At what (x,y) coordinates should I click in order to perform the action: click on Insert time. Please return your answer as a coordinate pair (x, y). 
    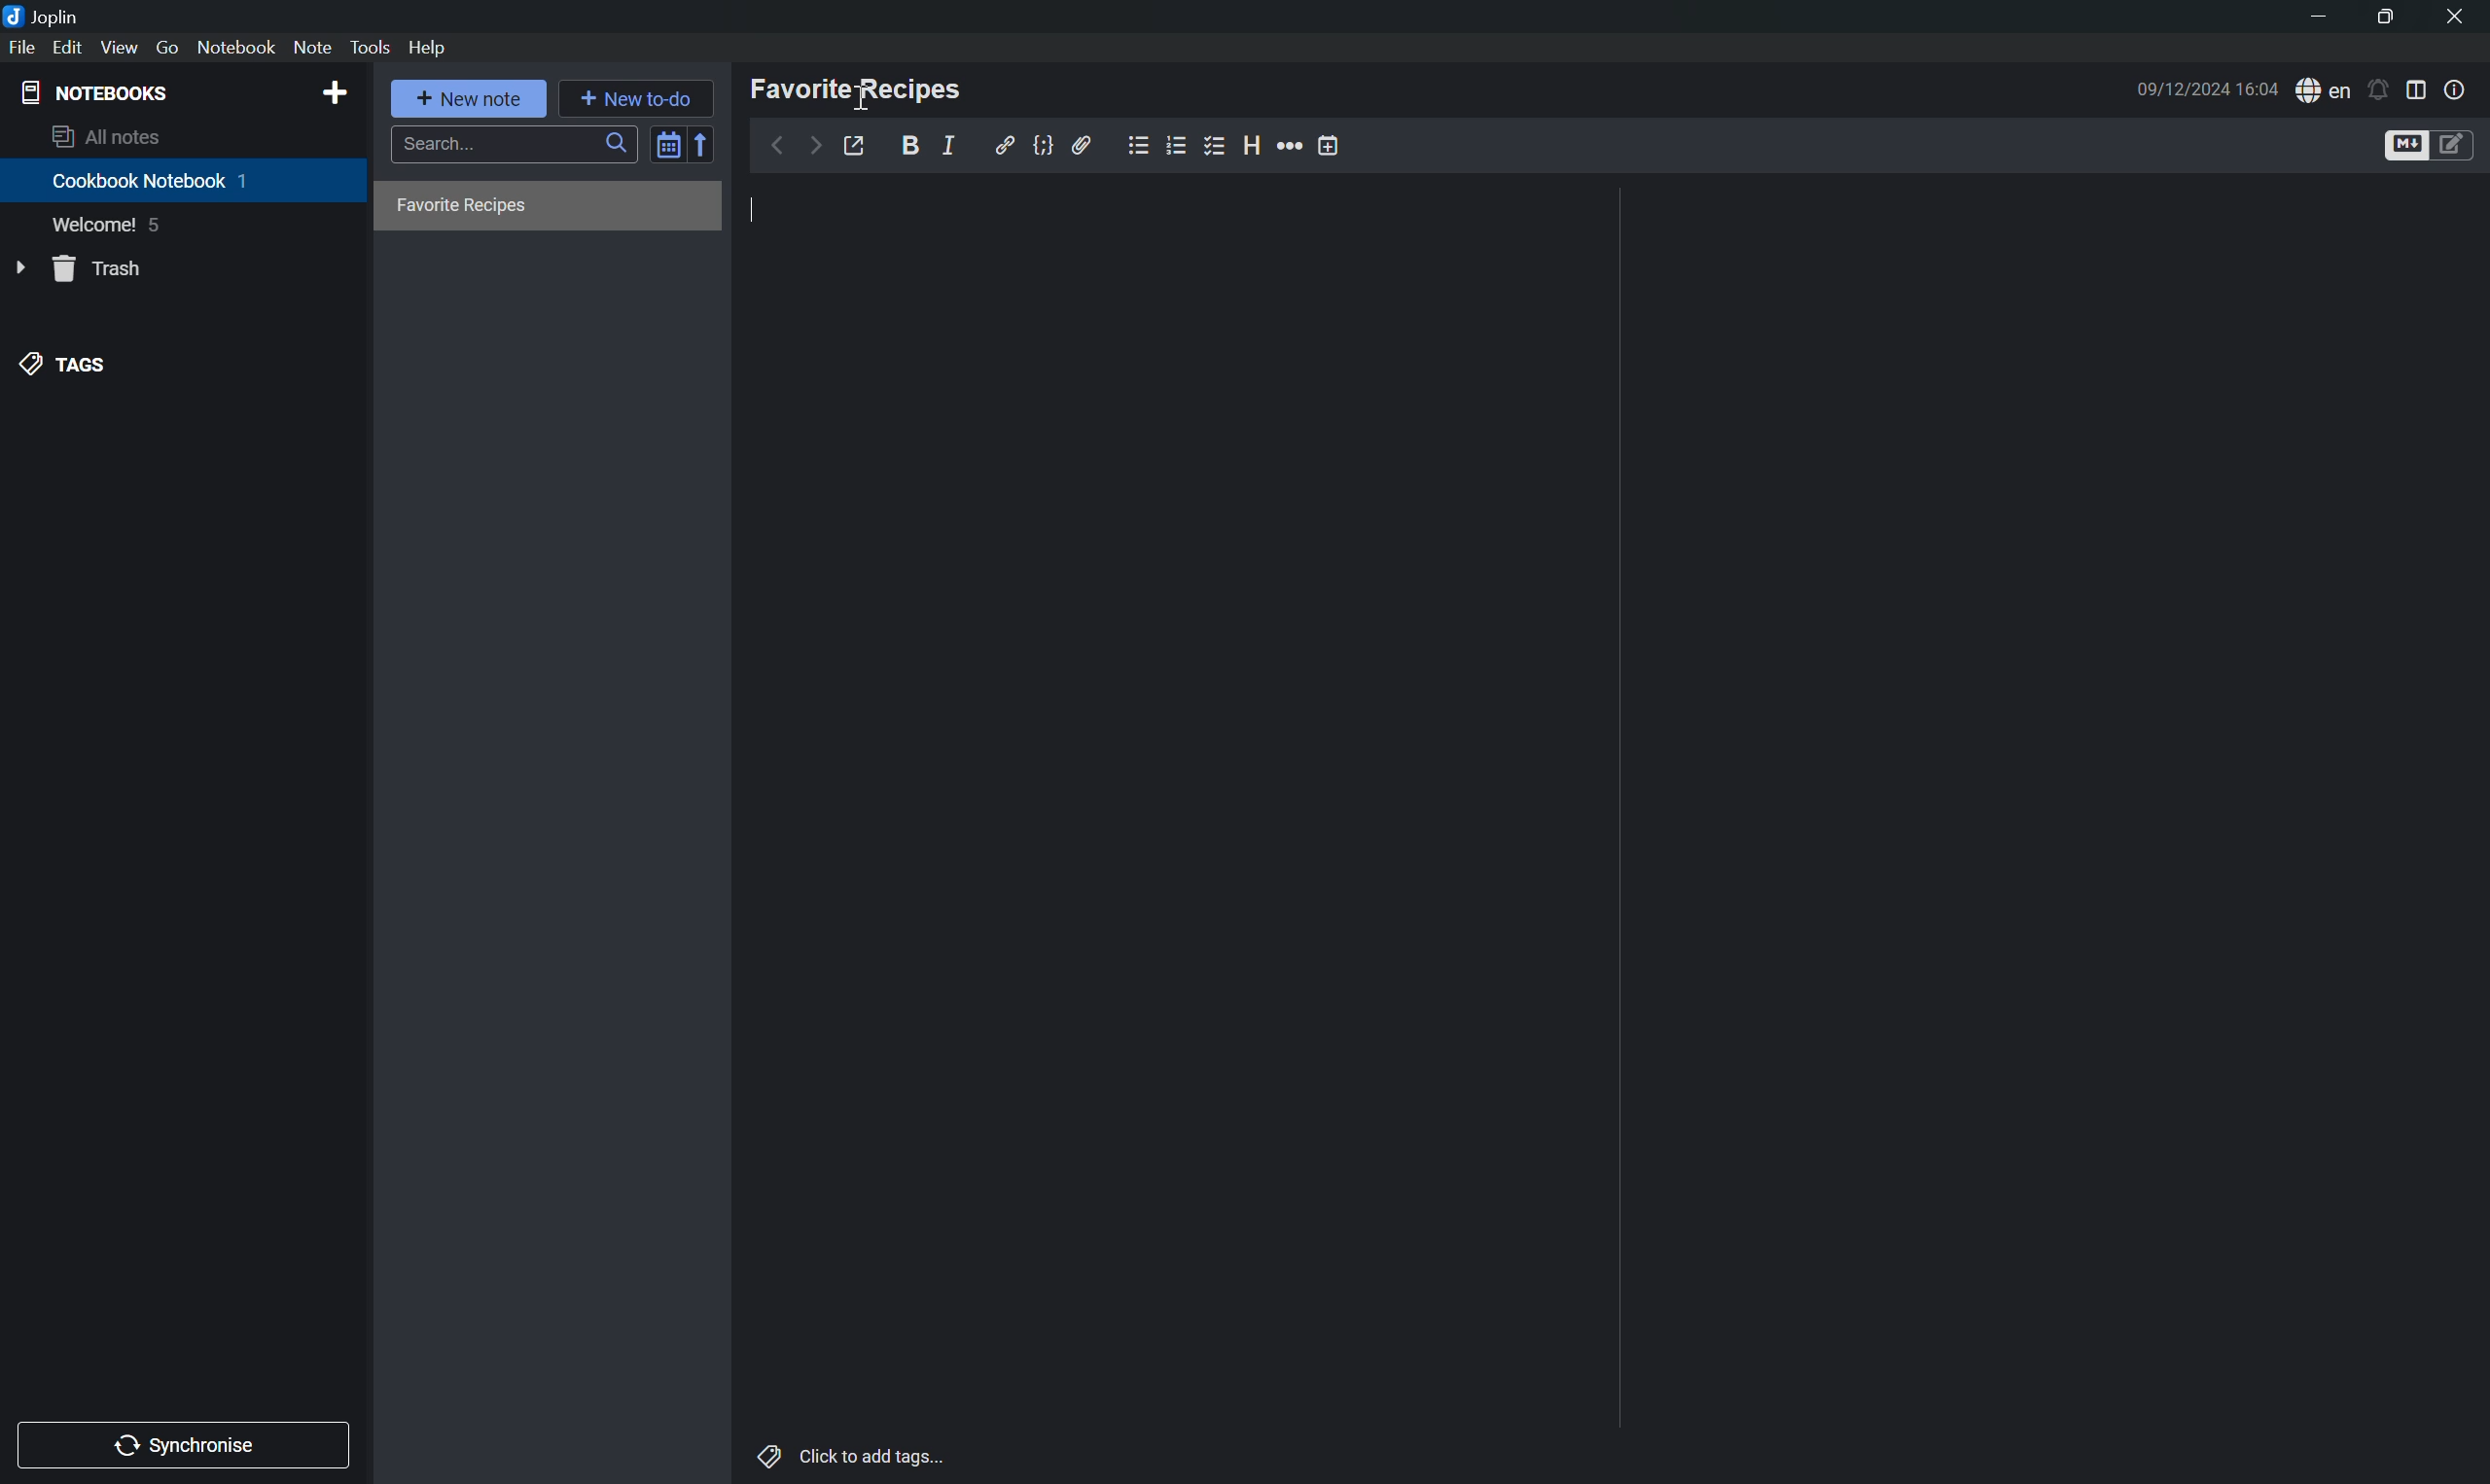
    Looking at the image, I should click on (1328, 144).